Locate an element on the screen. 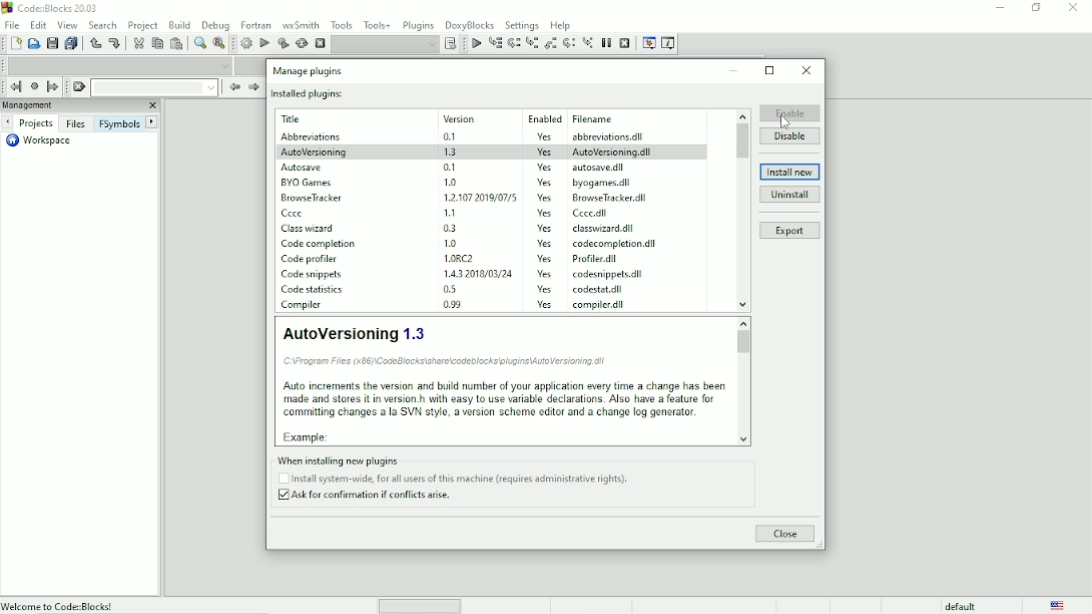 The image size is (1092, 614). scroll up  is located at coordinates (741, 114).